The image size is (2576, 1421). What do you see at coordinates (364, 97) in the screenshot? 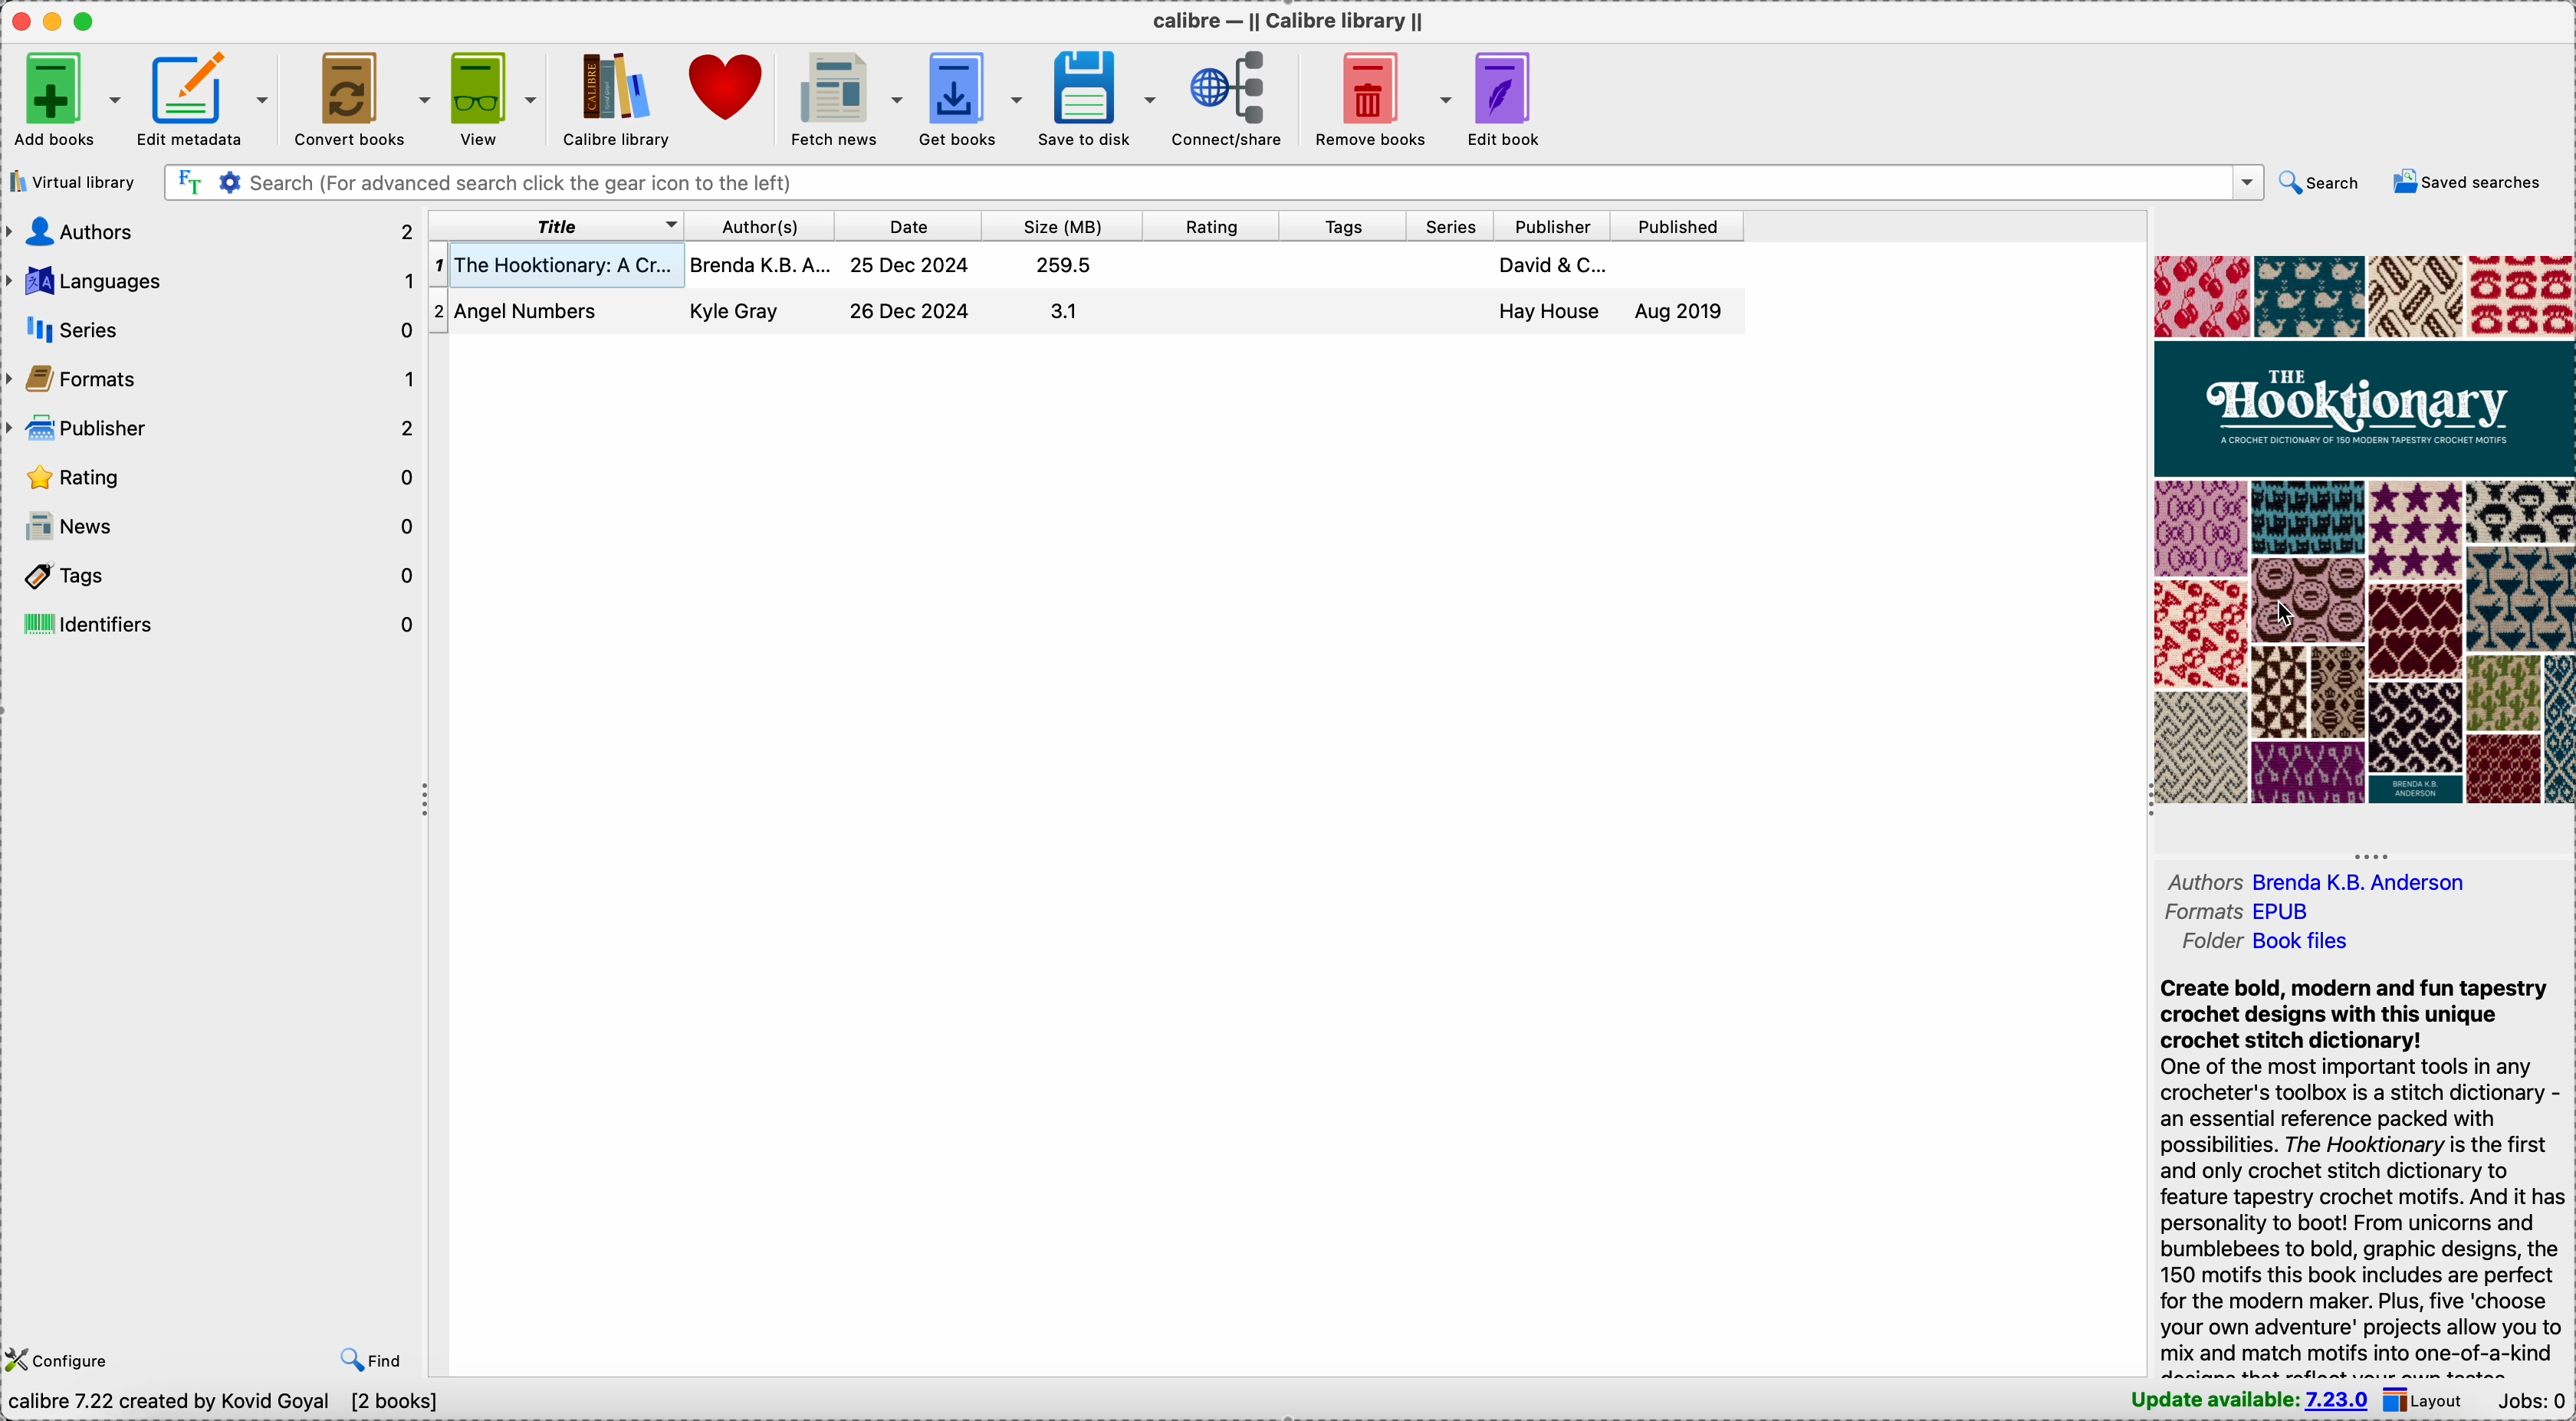
I see `convert books` at bounding box center [364, 97].